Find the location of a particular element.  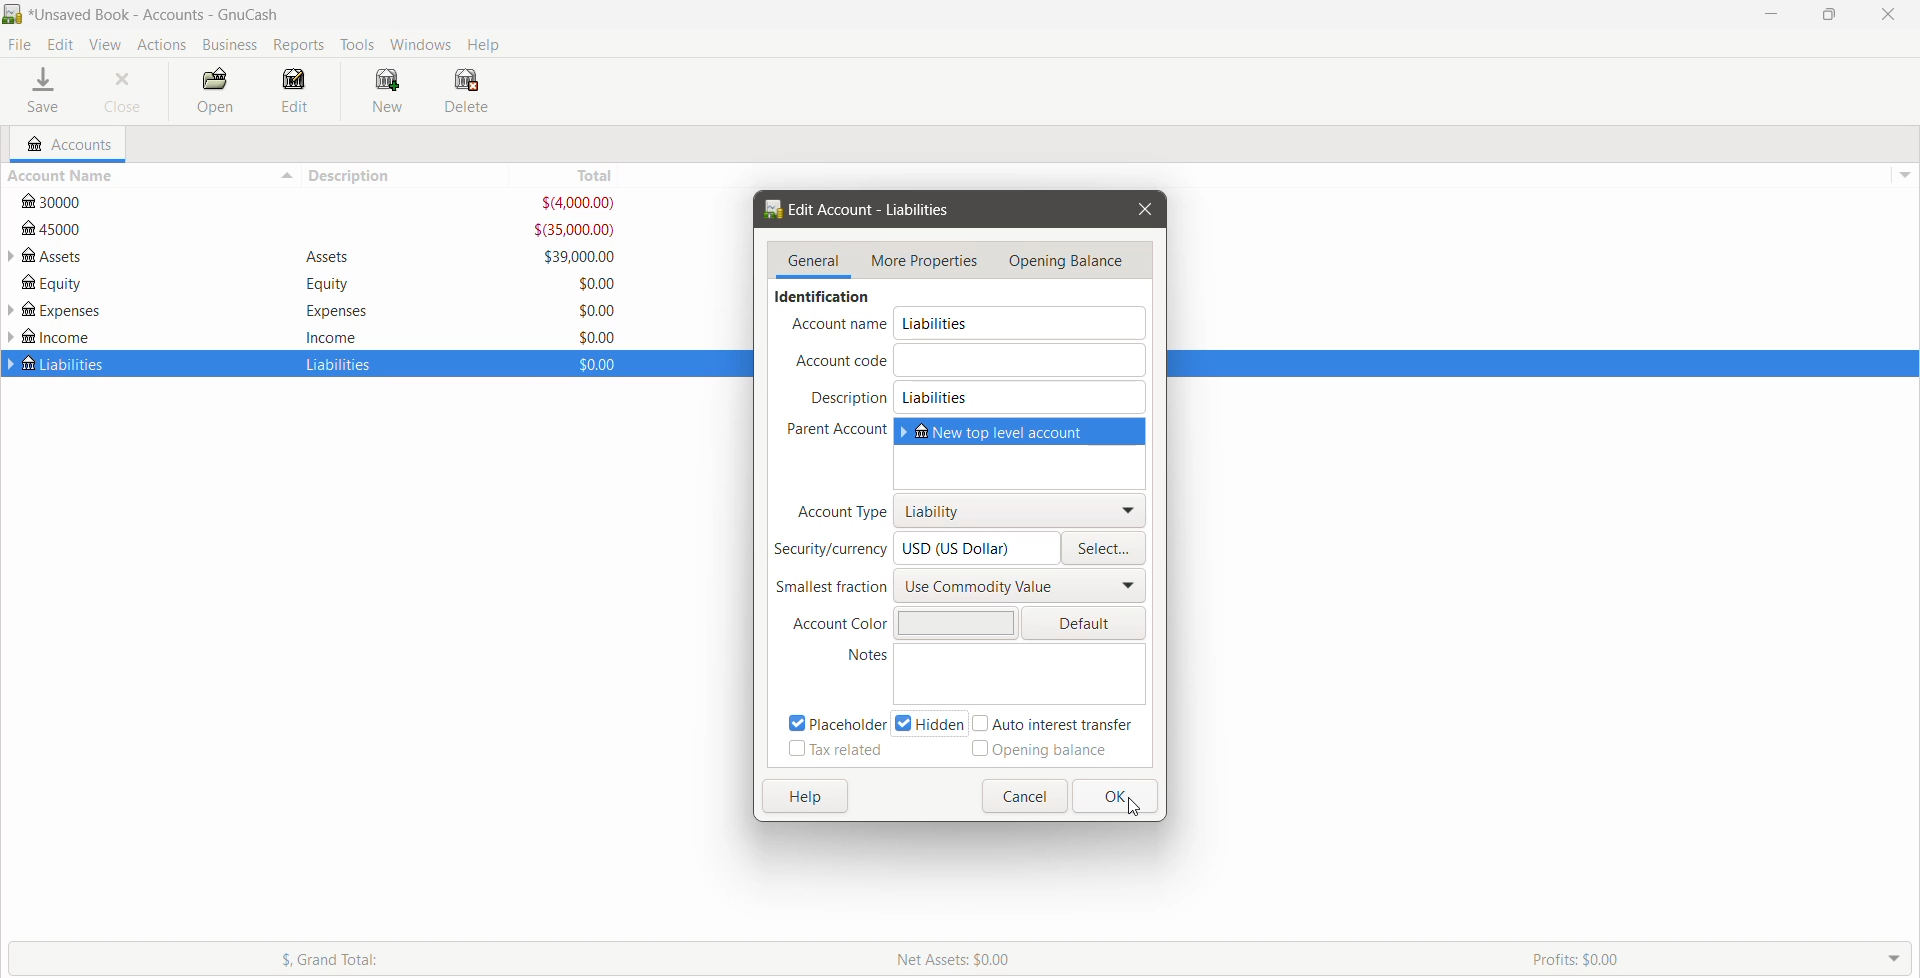

details of the account "Expenses" is located at coordinates (331, 311).